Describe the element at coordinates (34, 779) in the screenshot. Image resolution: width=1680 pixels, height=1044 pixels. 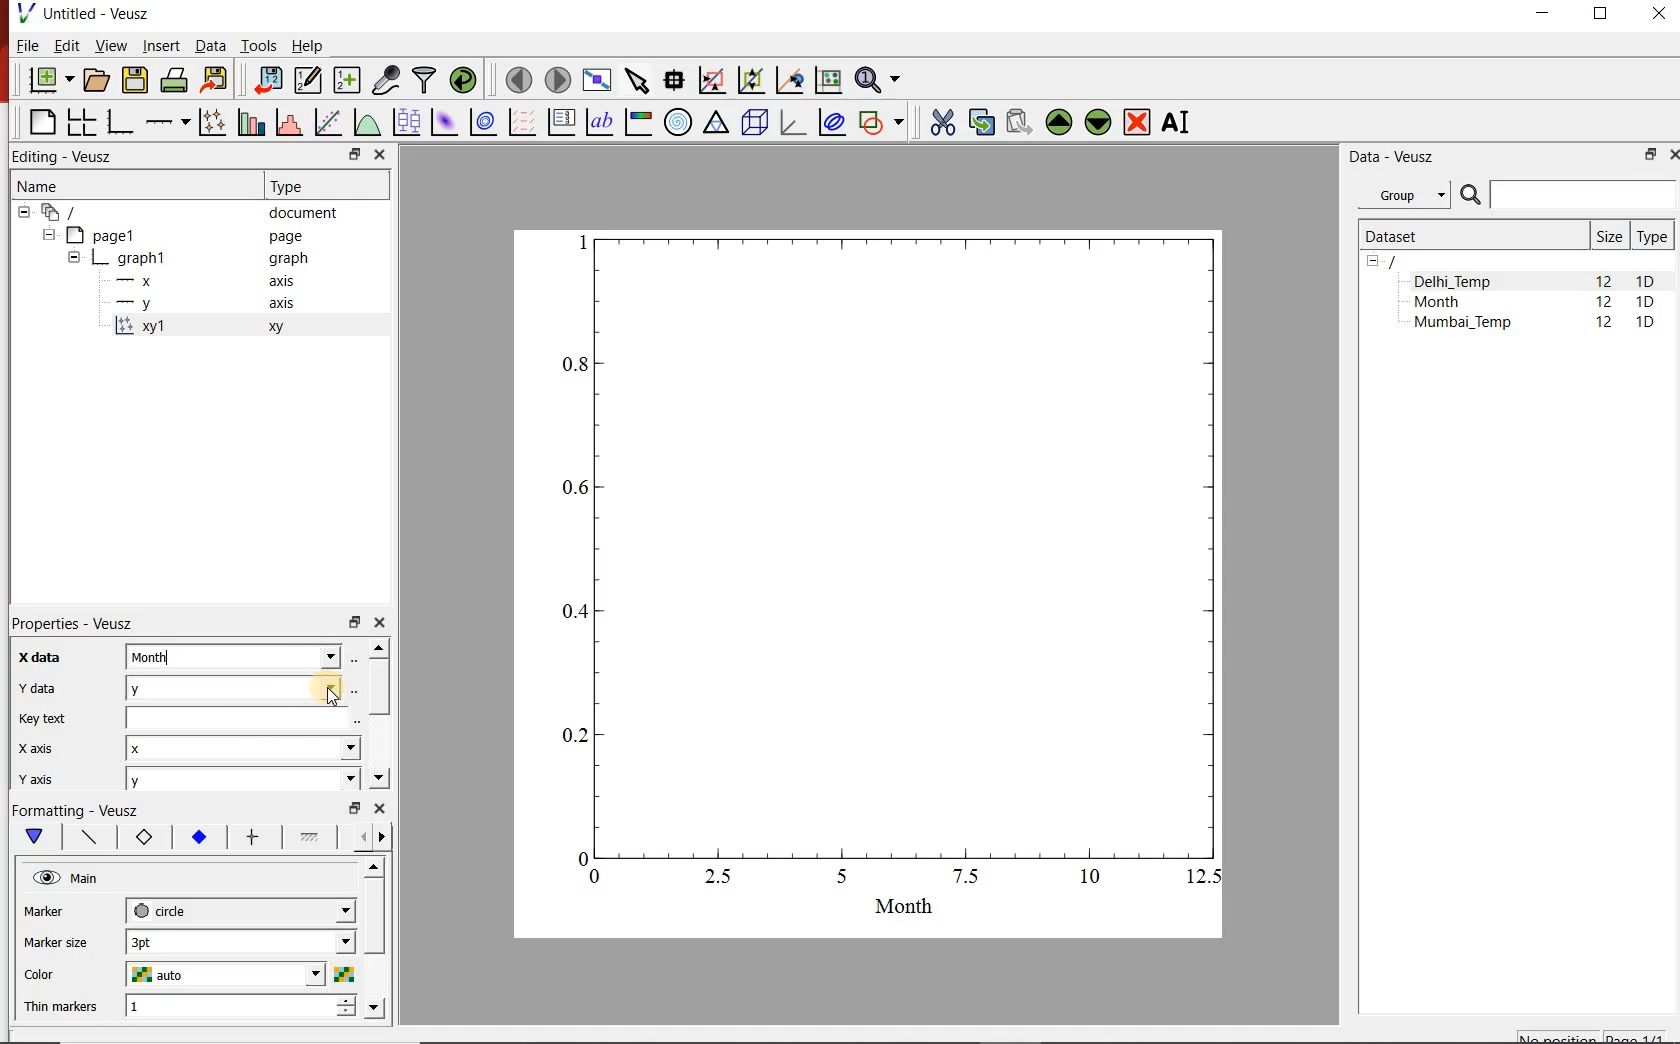
I see `y axis` at that location.